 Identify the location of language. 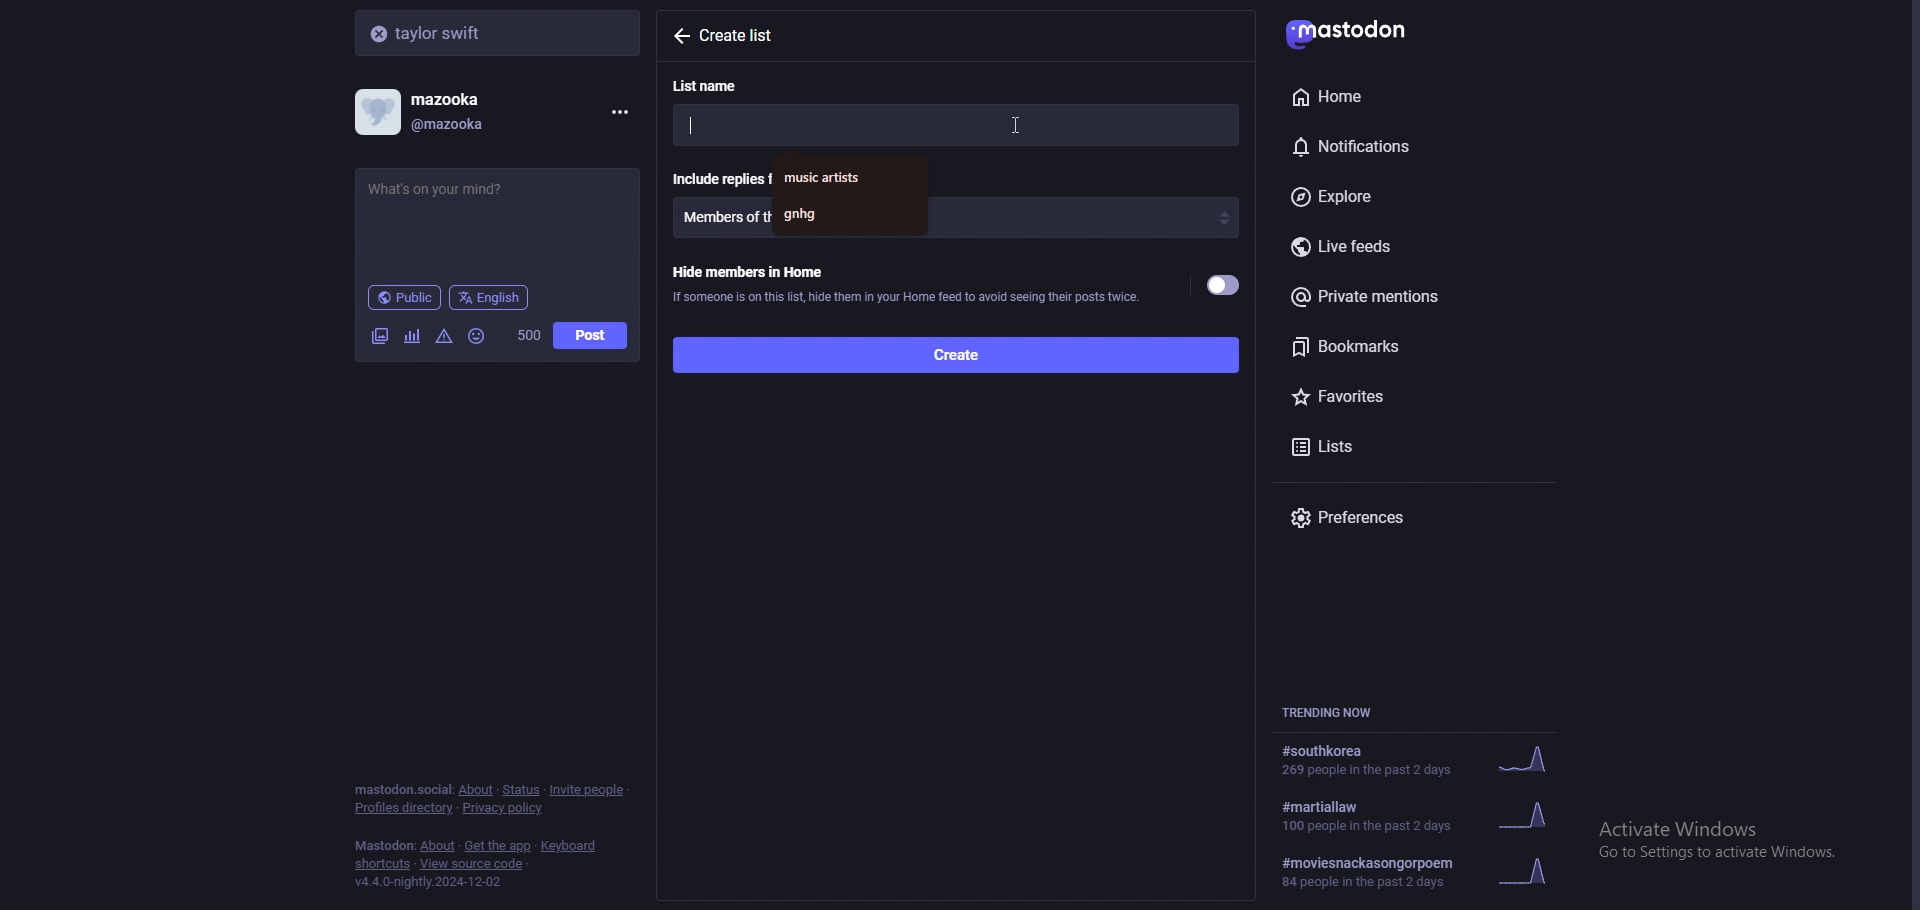
(490, 296).